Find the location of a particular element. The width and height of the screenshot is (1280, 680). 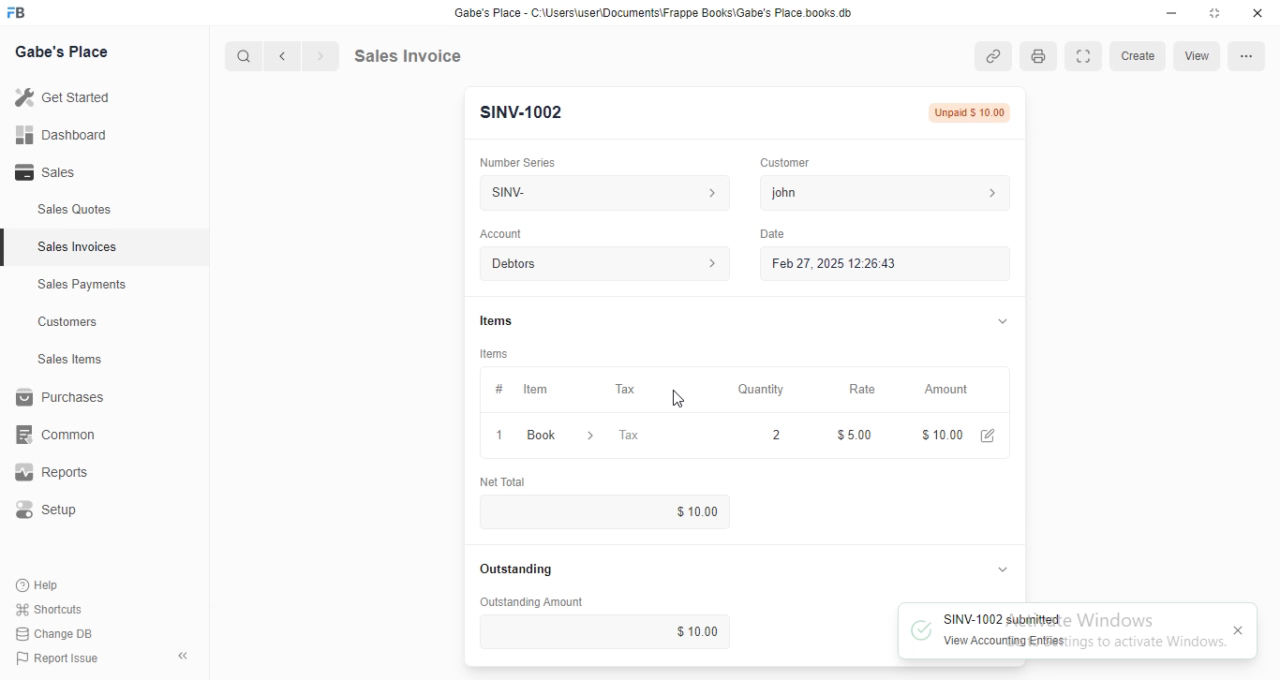

Expand is located at coordinates (1215, 14).